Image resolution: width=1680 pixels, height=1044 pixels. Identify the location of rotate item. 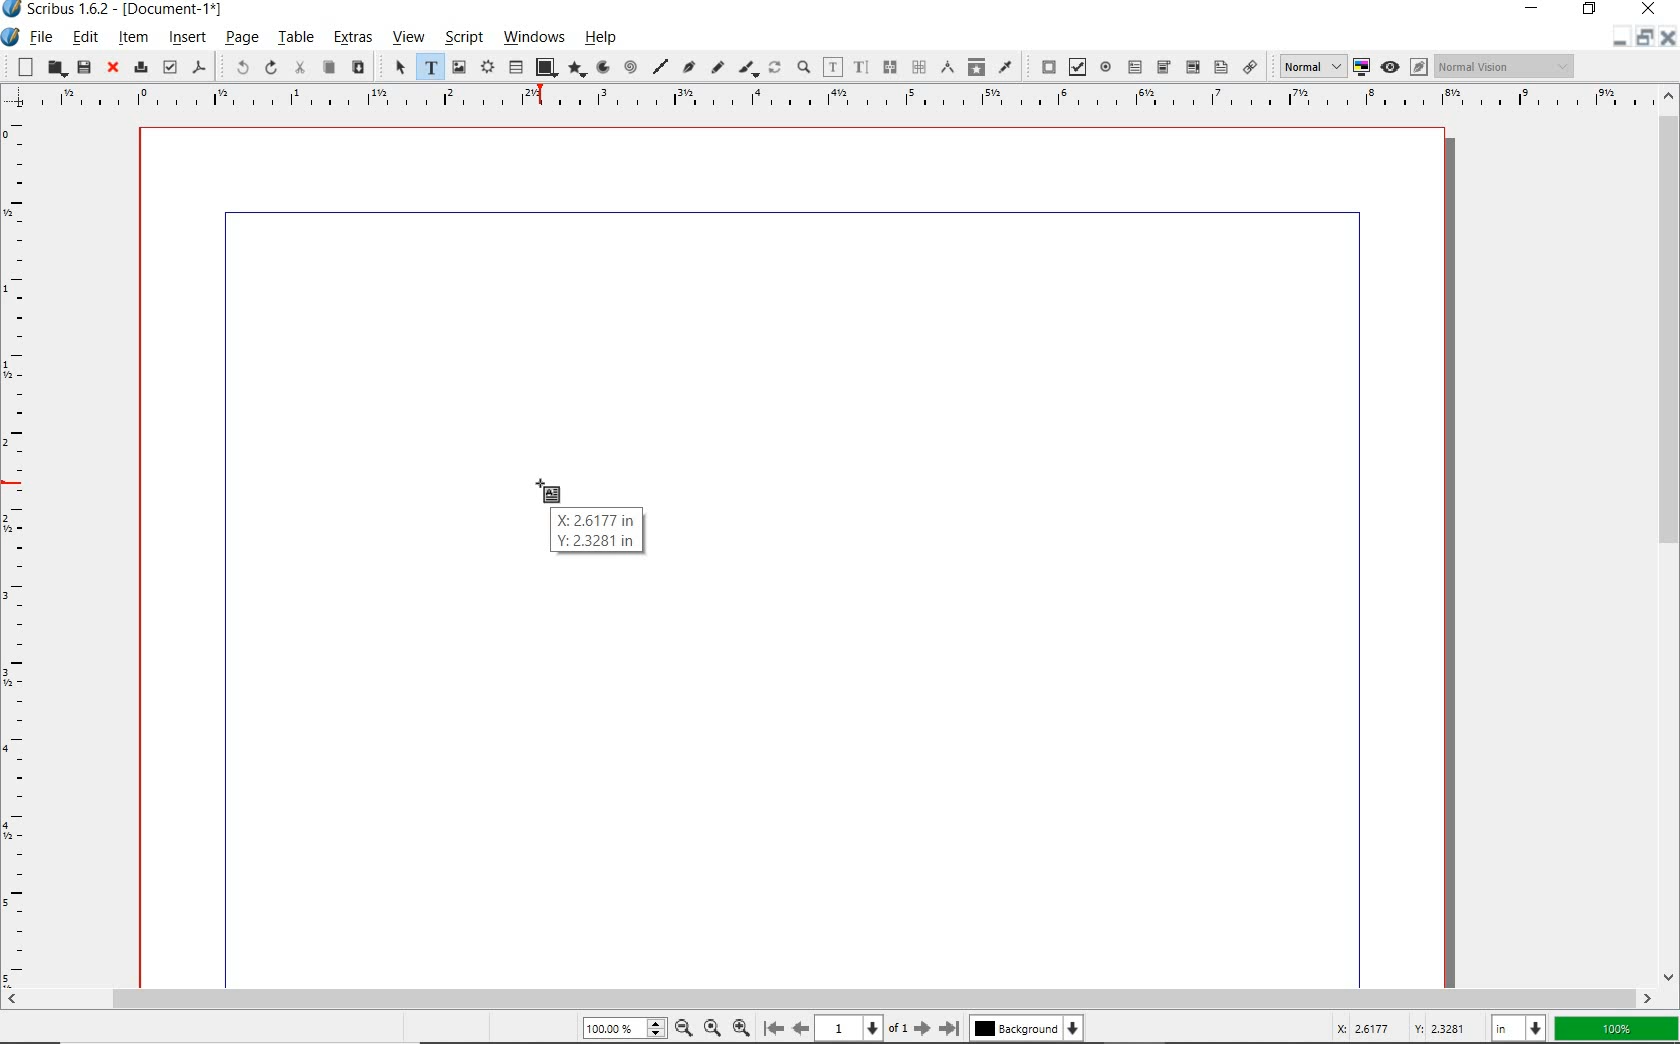
(775, 69).